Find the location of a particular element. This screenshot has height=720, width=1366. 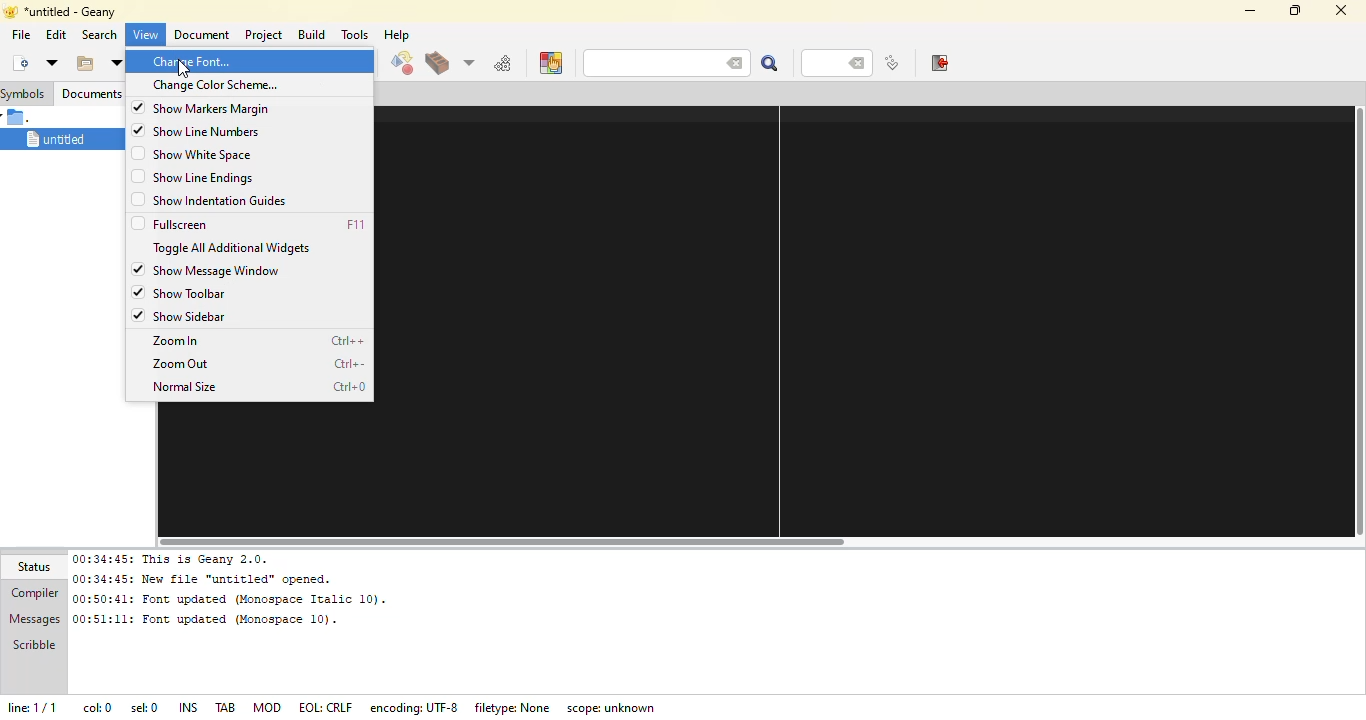

jump to line is located at coordinates (890, 64).